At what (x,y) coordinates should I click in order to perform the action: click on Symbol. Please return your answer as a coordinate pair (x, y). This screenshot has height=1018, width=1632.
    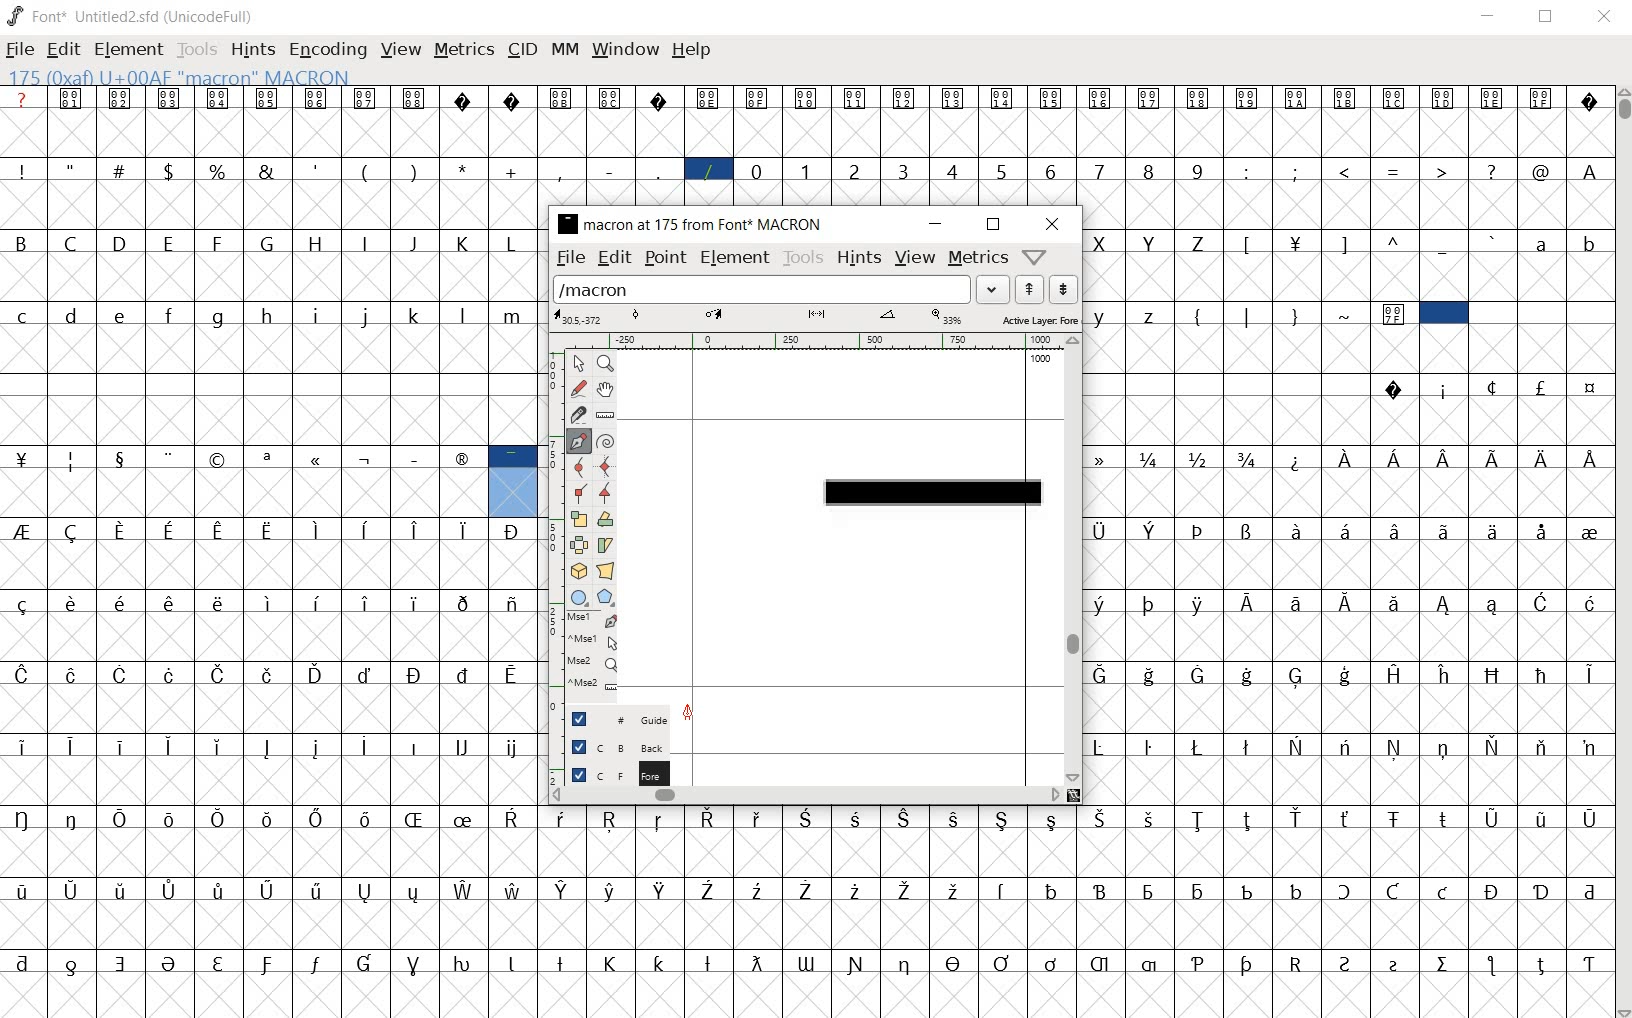
    Looking at the image, I should click on (664, 891).